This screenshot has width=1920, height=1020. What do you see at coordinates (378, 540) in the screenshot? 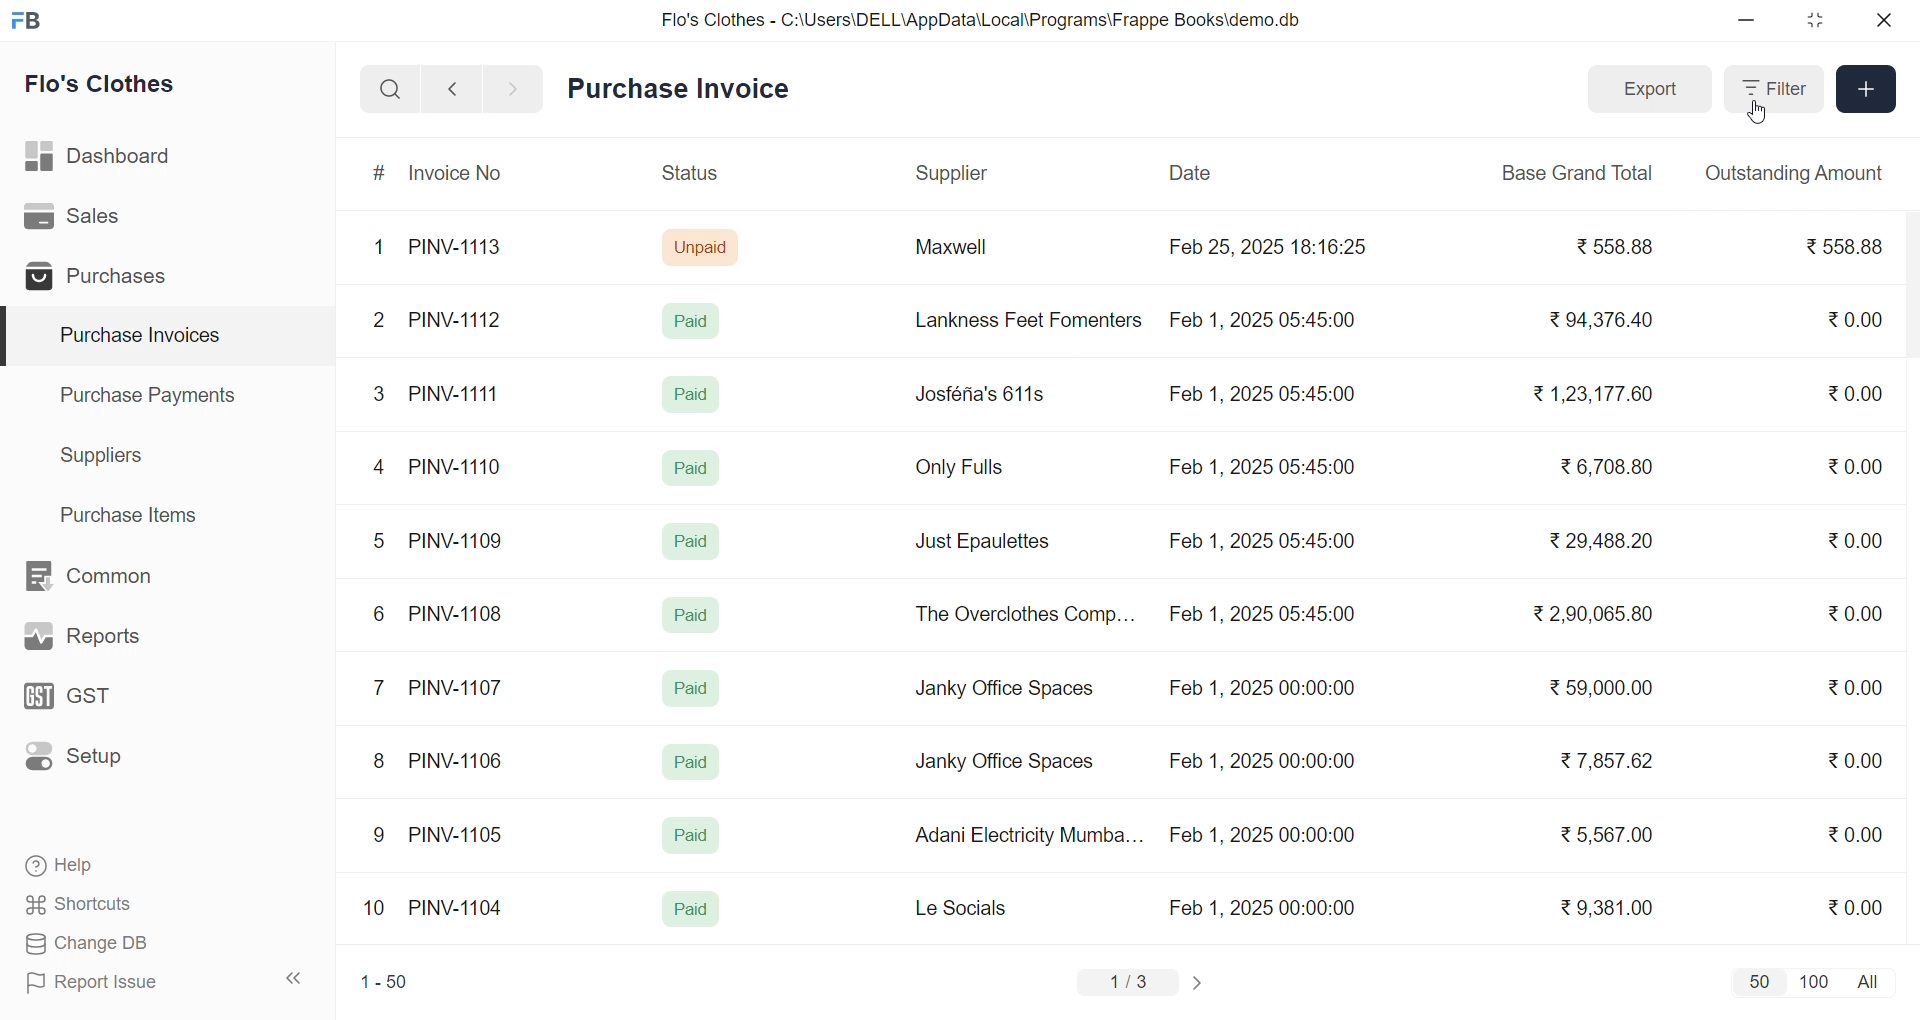
I see `5` at bounding box center [378, 540].